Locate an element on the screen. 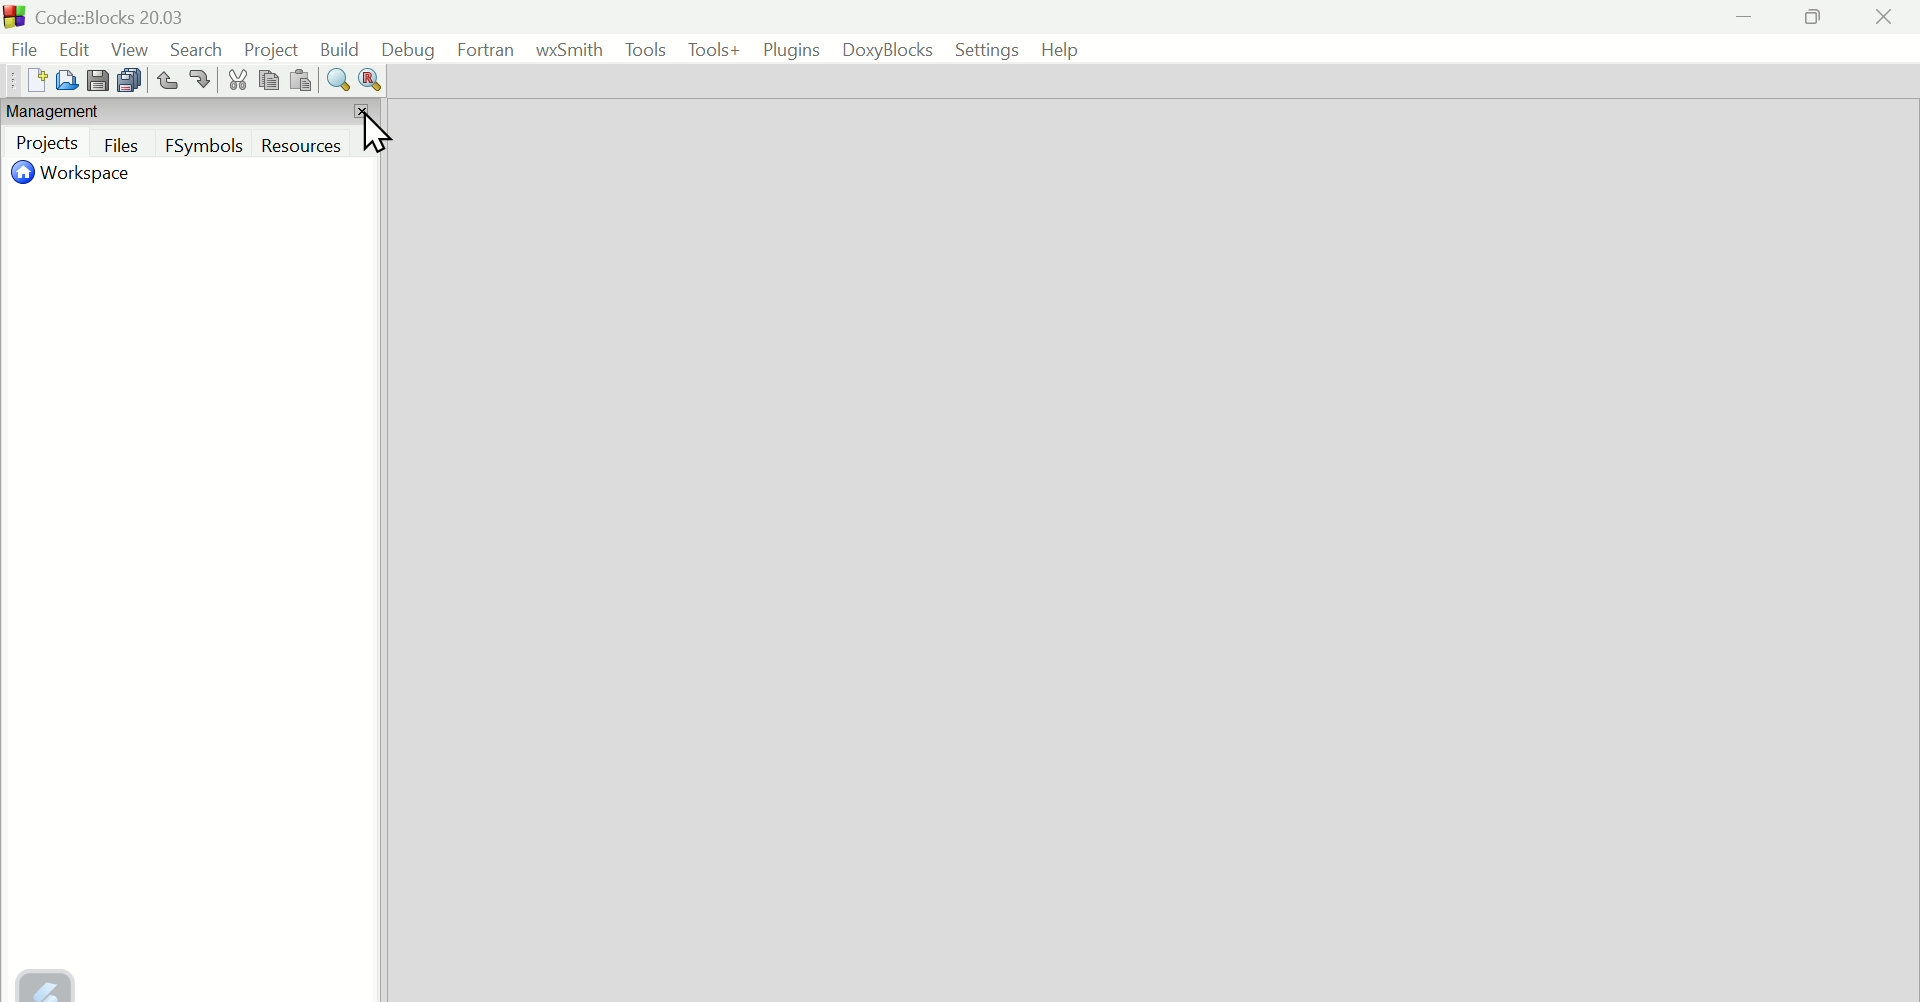  Search is located at coordinates (199, 49).